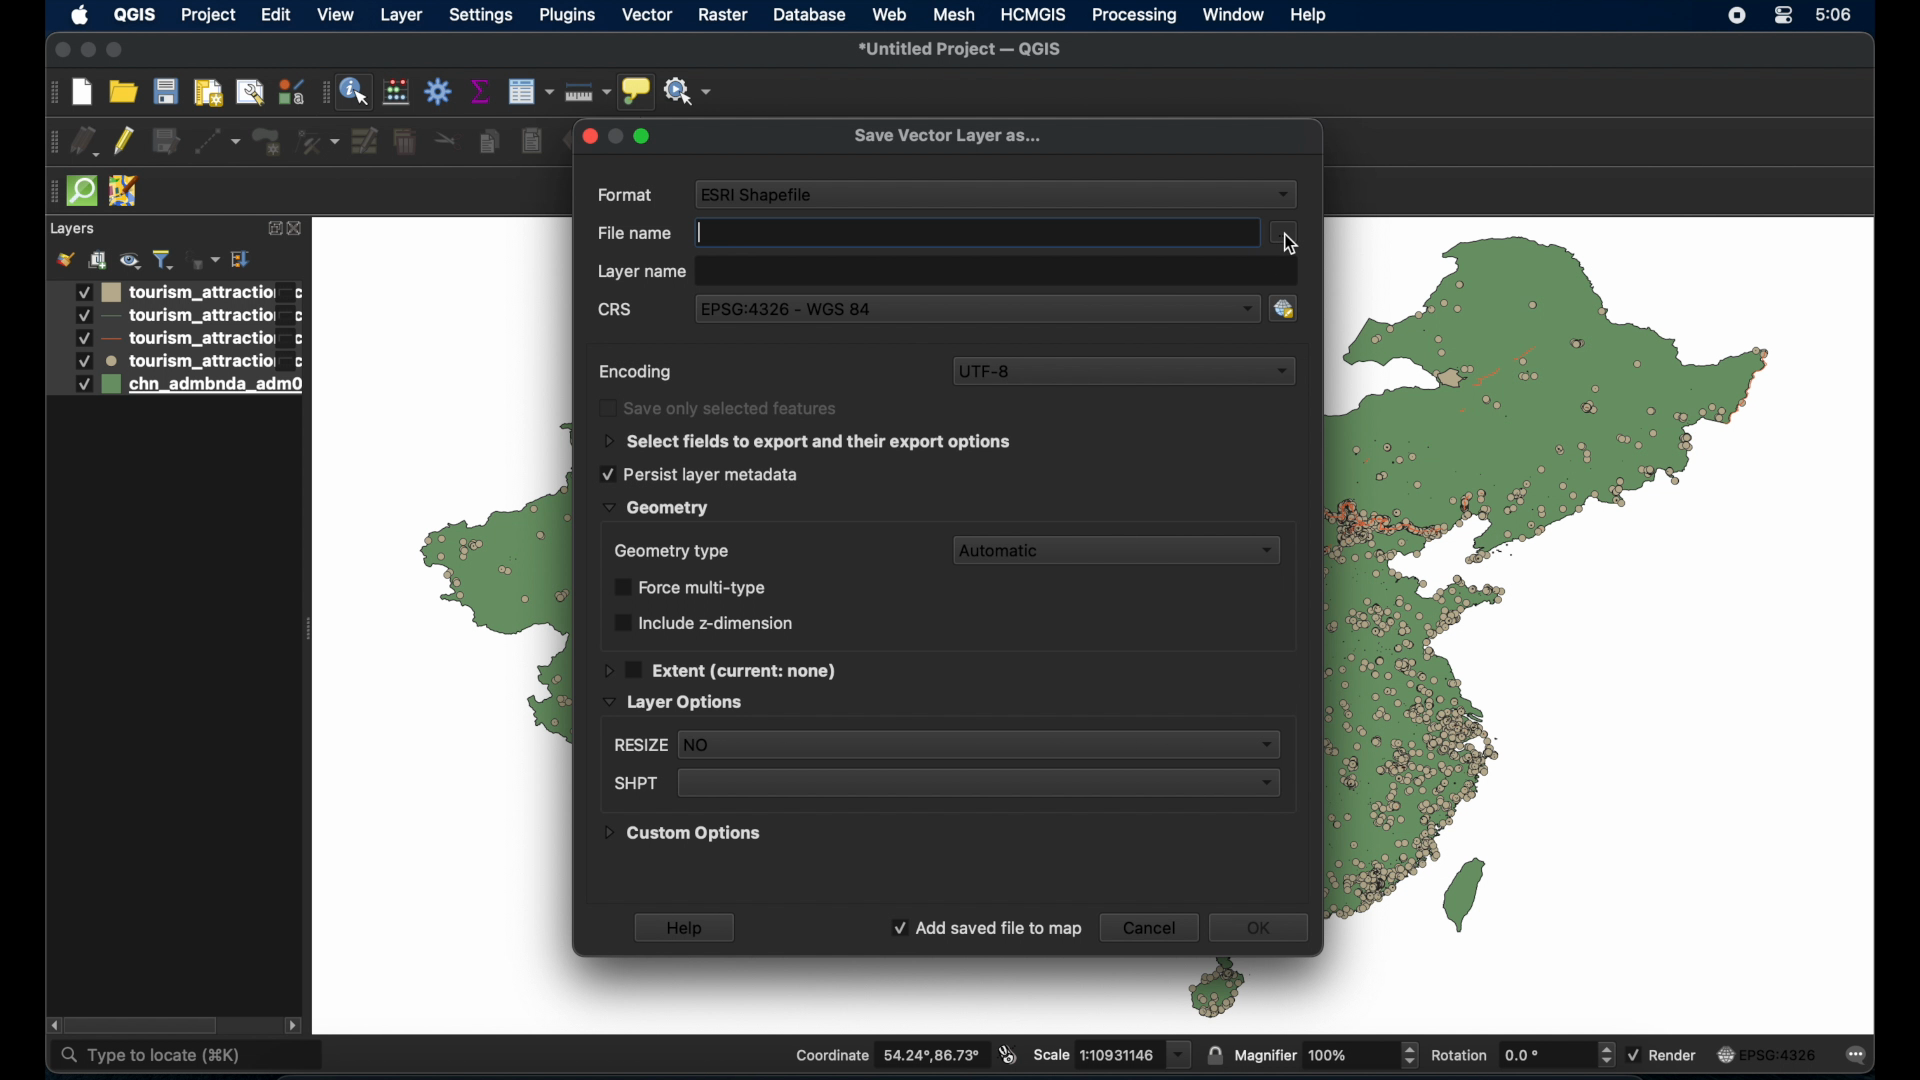 Image resolution: width=1920 pixels, height=1080 pixels. What do you see at coordinates (1739, 15) in the screenshot?
I see `screen recorder` at bounding box center [1739, 15].